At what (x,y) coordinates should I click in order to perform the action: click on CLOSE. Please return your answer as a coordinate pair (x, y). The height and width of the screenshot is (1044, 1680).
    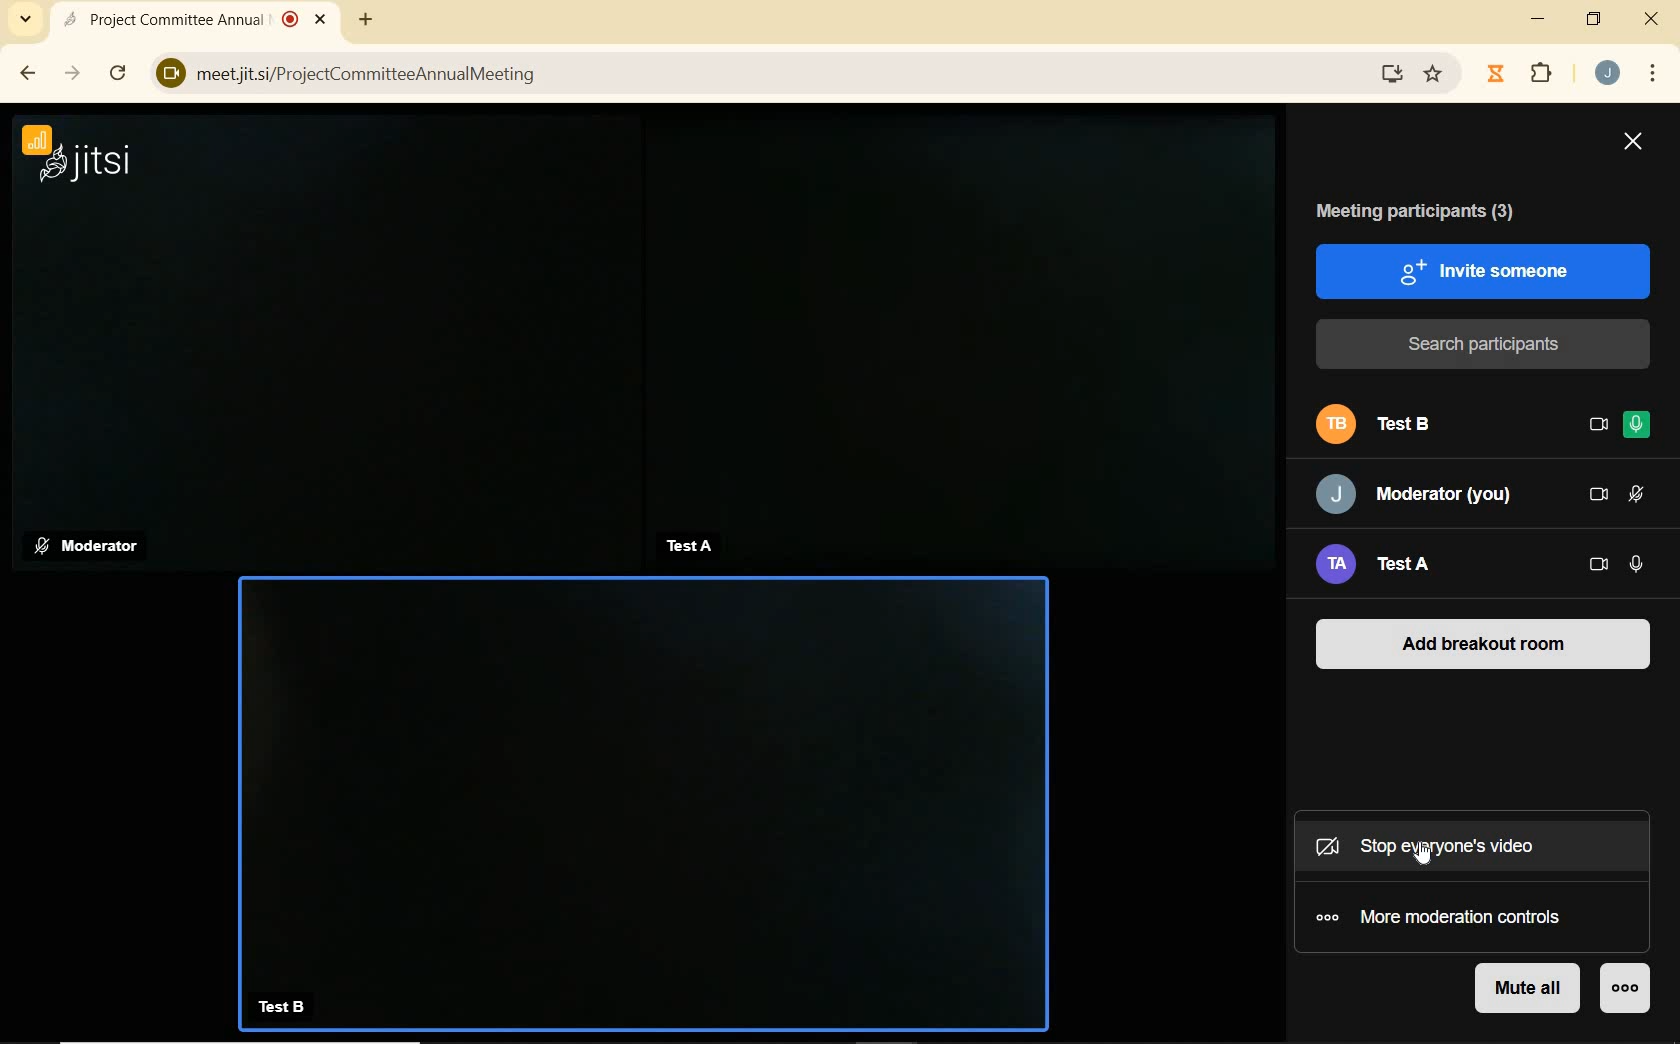
    Looking at the image, I should click on (1653, 19).